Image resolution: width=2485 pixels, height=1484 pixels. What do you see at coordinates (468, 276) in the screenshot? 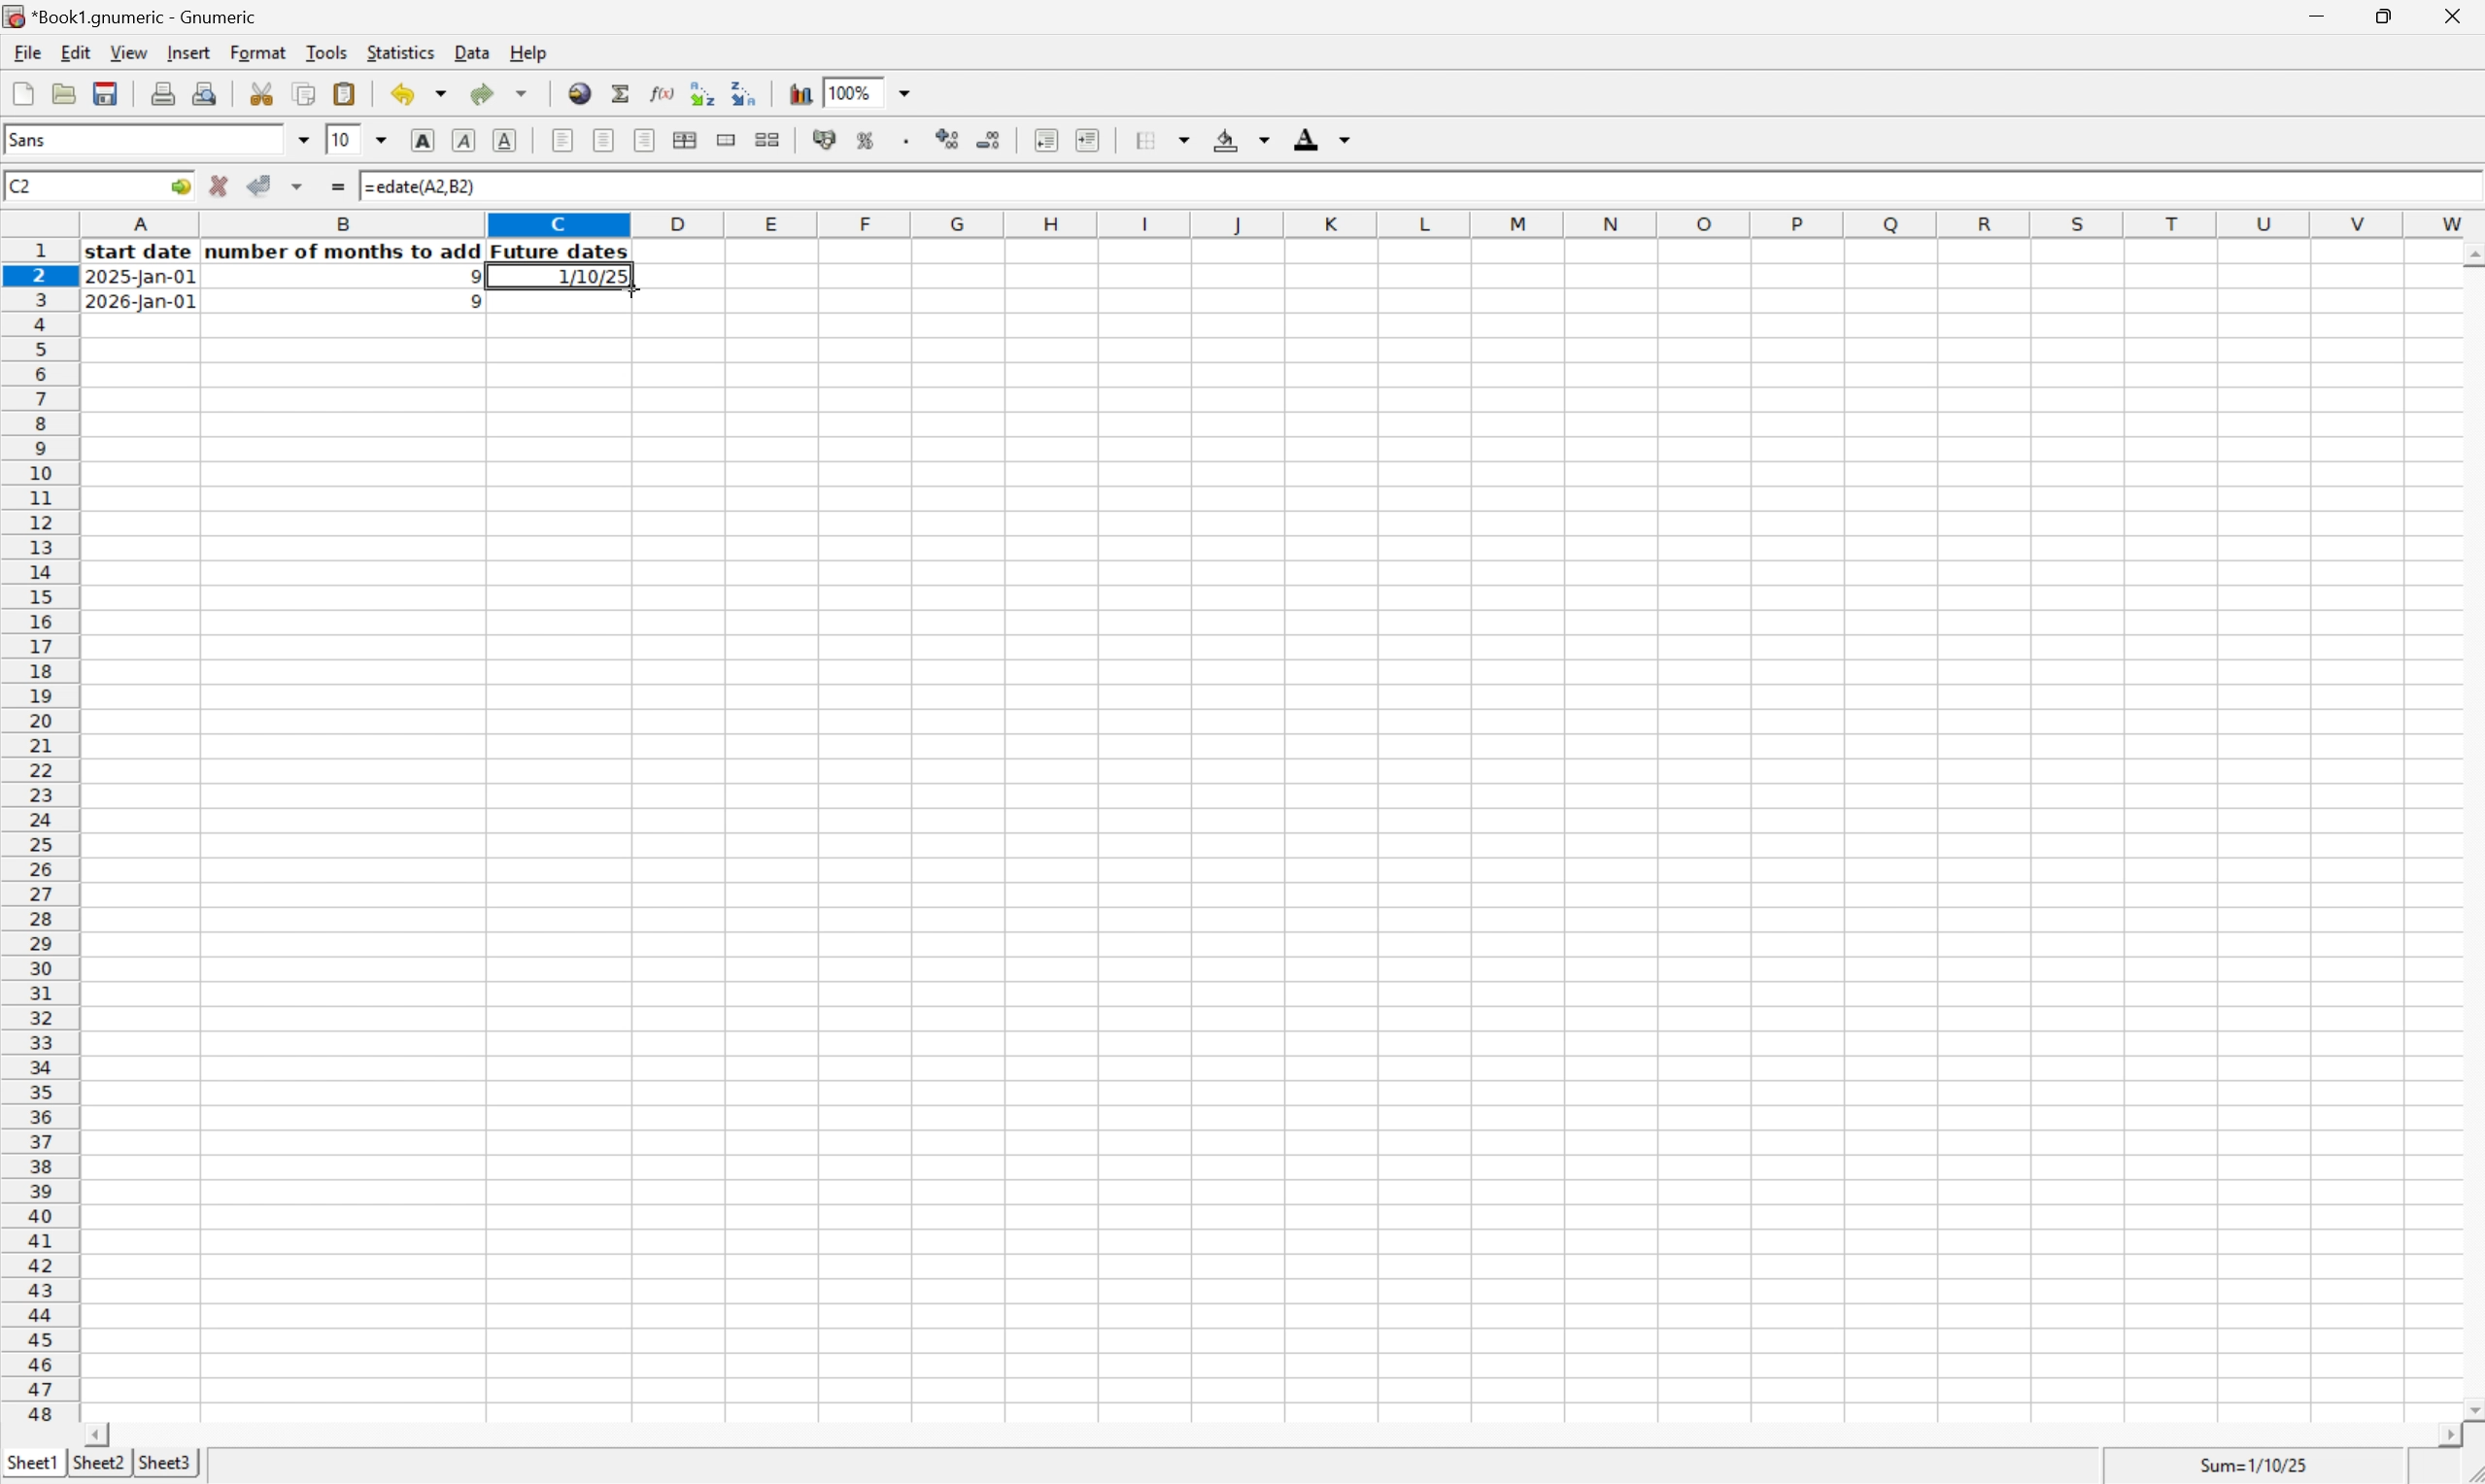
I see `9` at bounding box center [468, 276].